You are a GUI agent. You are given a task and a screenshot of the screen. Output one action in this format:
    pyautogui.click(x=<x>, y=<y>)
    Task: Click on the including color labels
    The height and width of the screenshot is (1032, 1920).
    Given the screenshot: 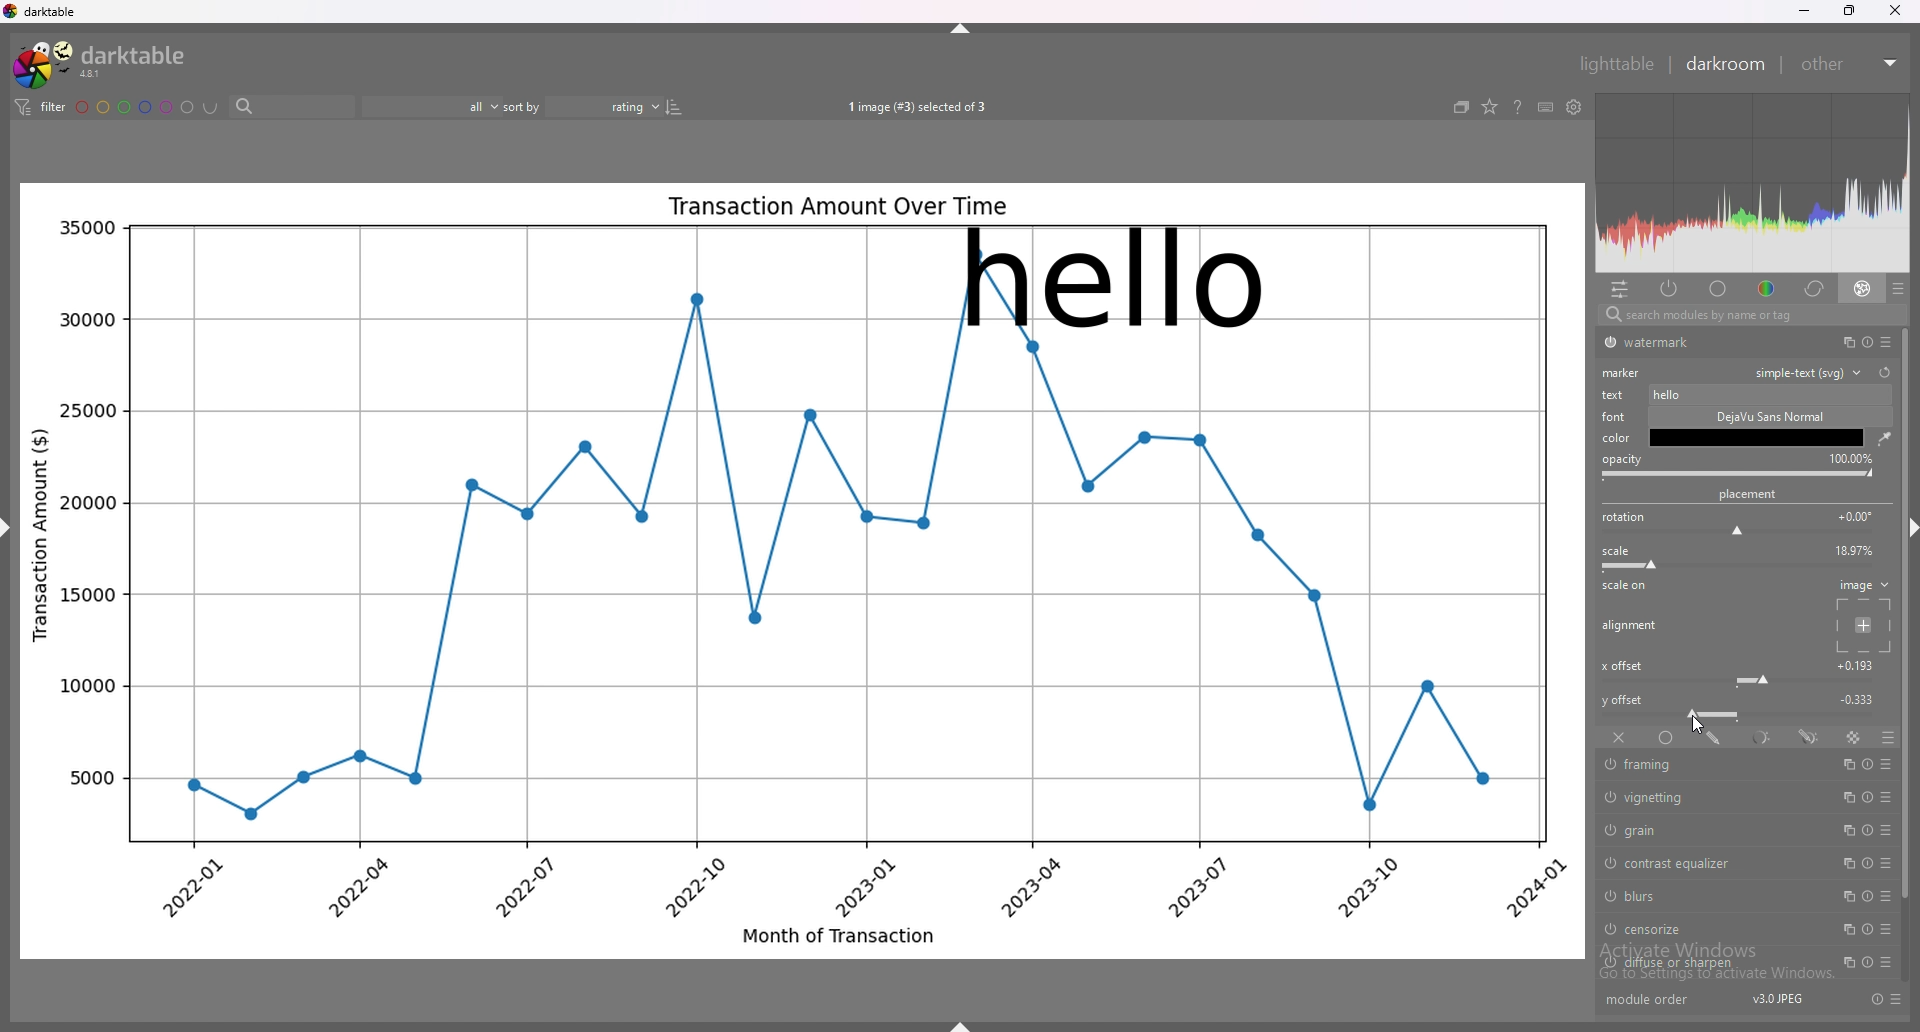 What is the action you would take?
    pyautogui.click(x=210, y=108)
    